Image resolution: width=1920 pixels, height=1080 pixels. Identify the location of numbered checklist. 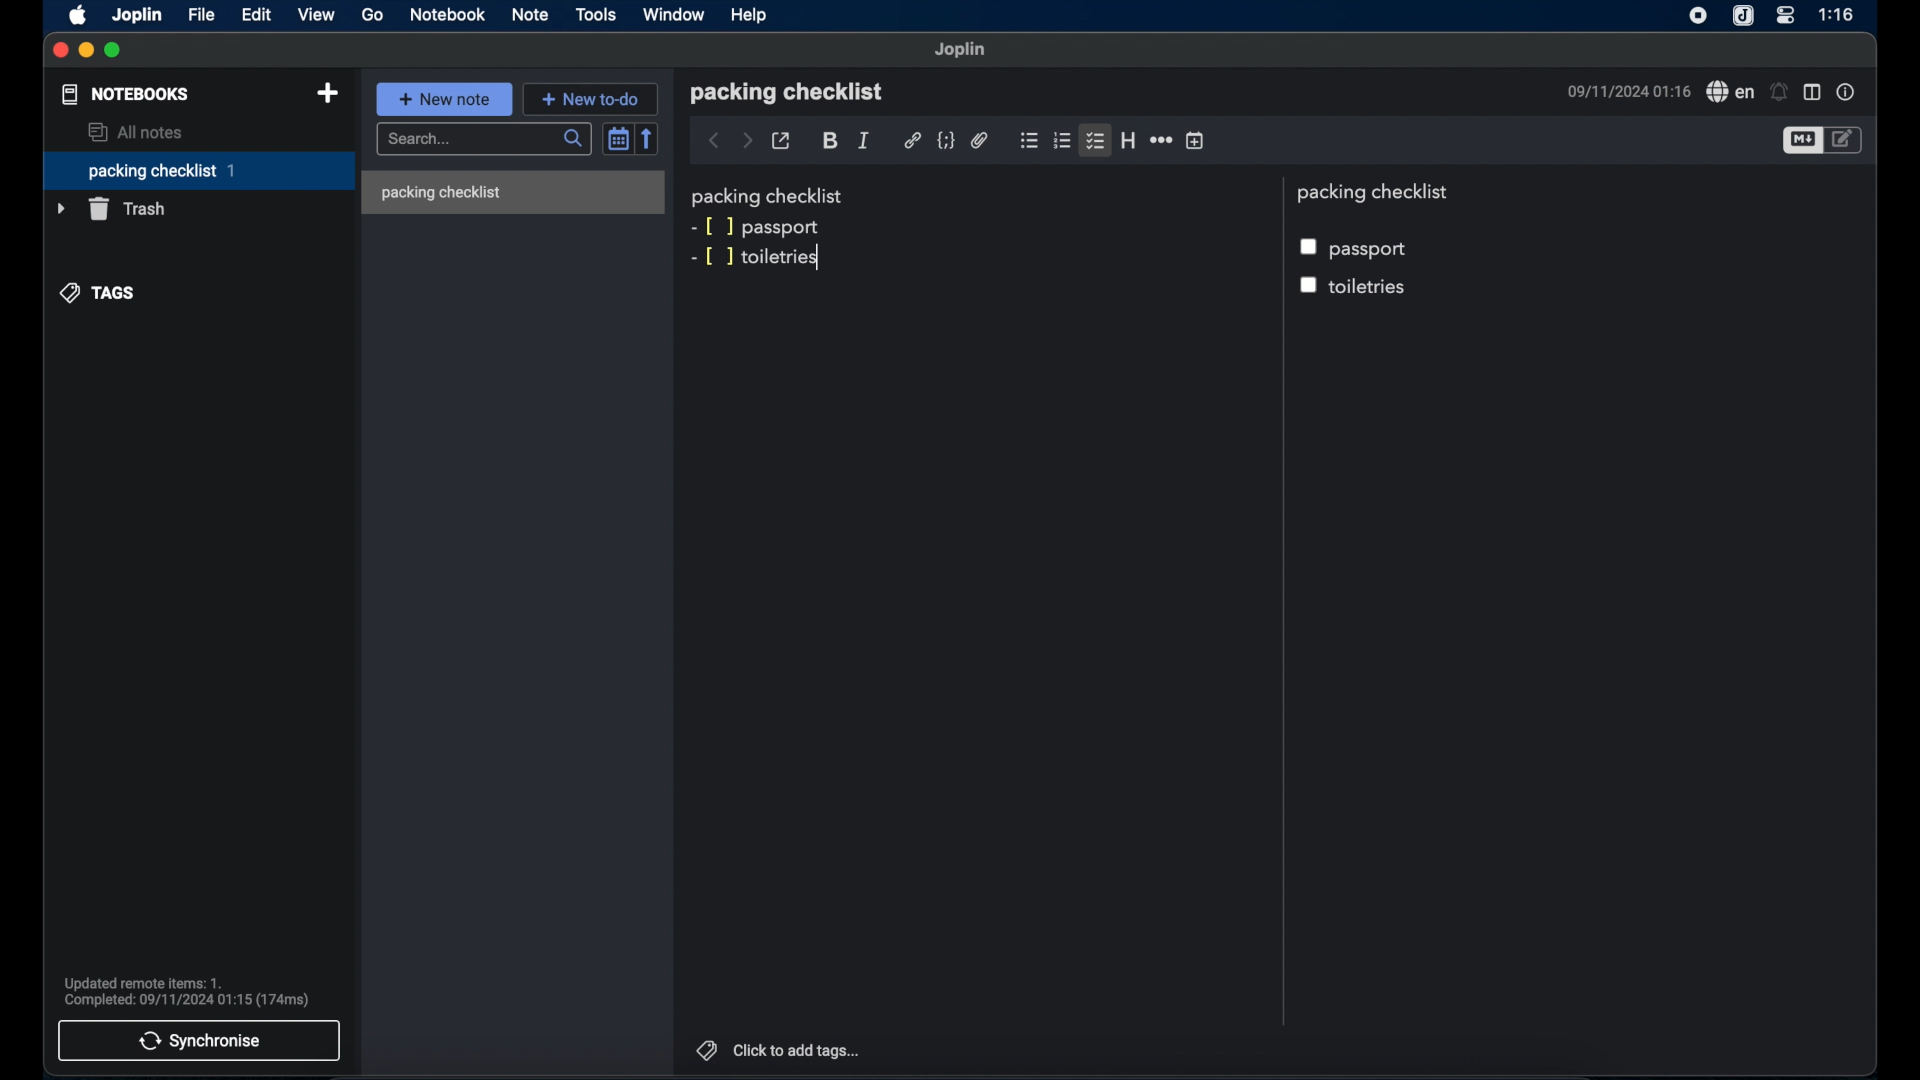
(1063, 142).